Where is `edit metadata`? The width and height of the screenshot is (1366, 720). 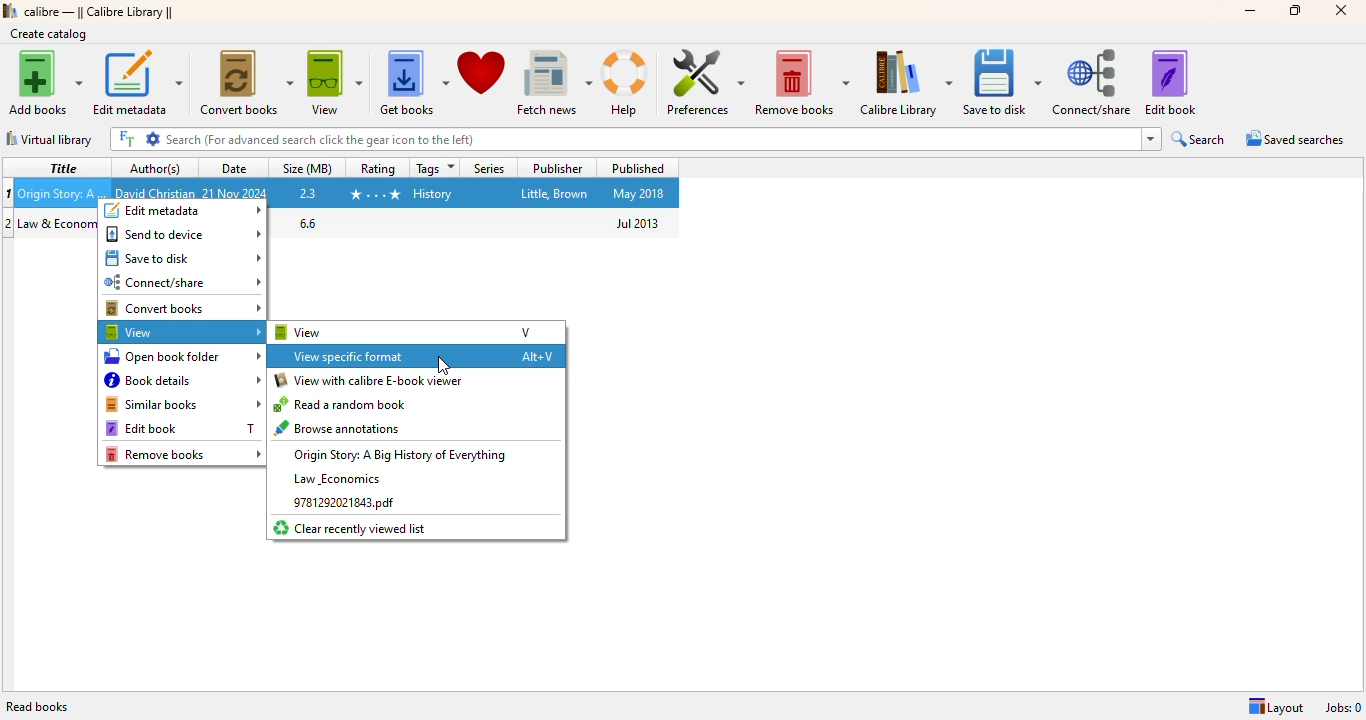
edit metadata is located at coordinates (182, 211).